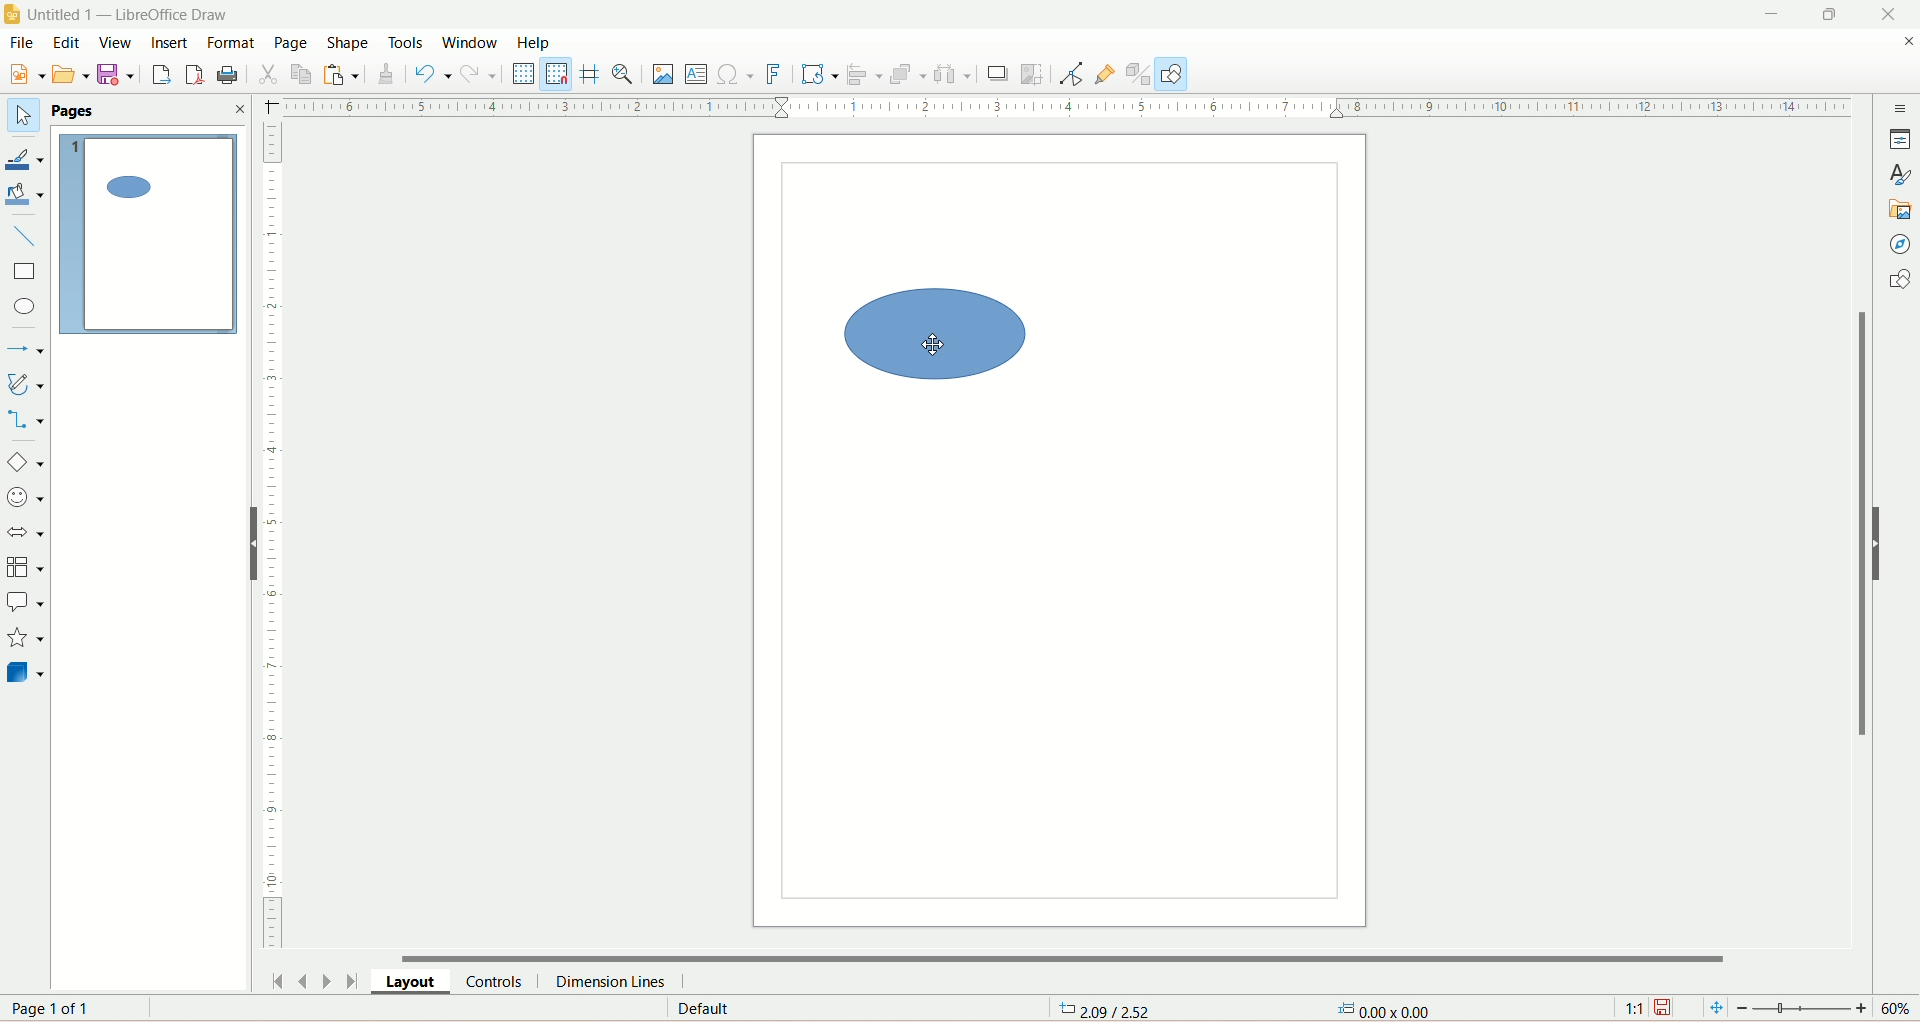 The image size is (1920, 1022). What do you see at coordinates (1777, 12) in the screenshot?
I see `minimize` at bounding box center [1777, 12].